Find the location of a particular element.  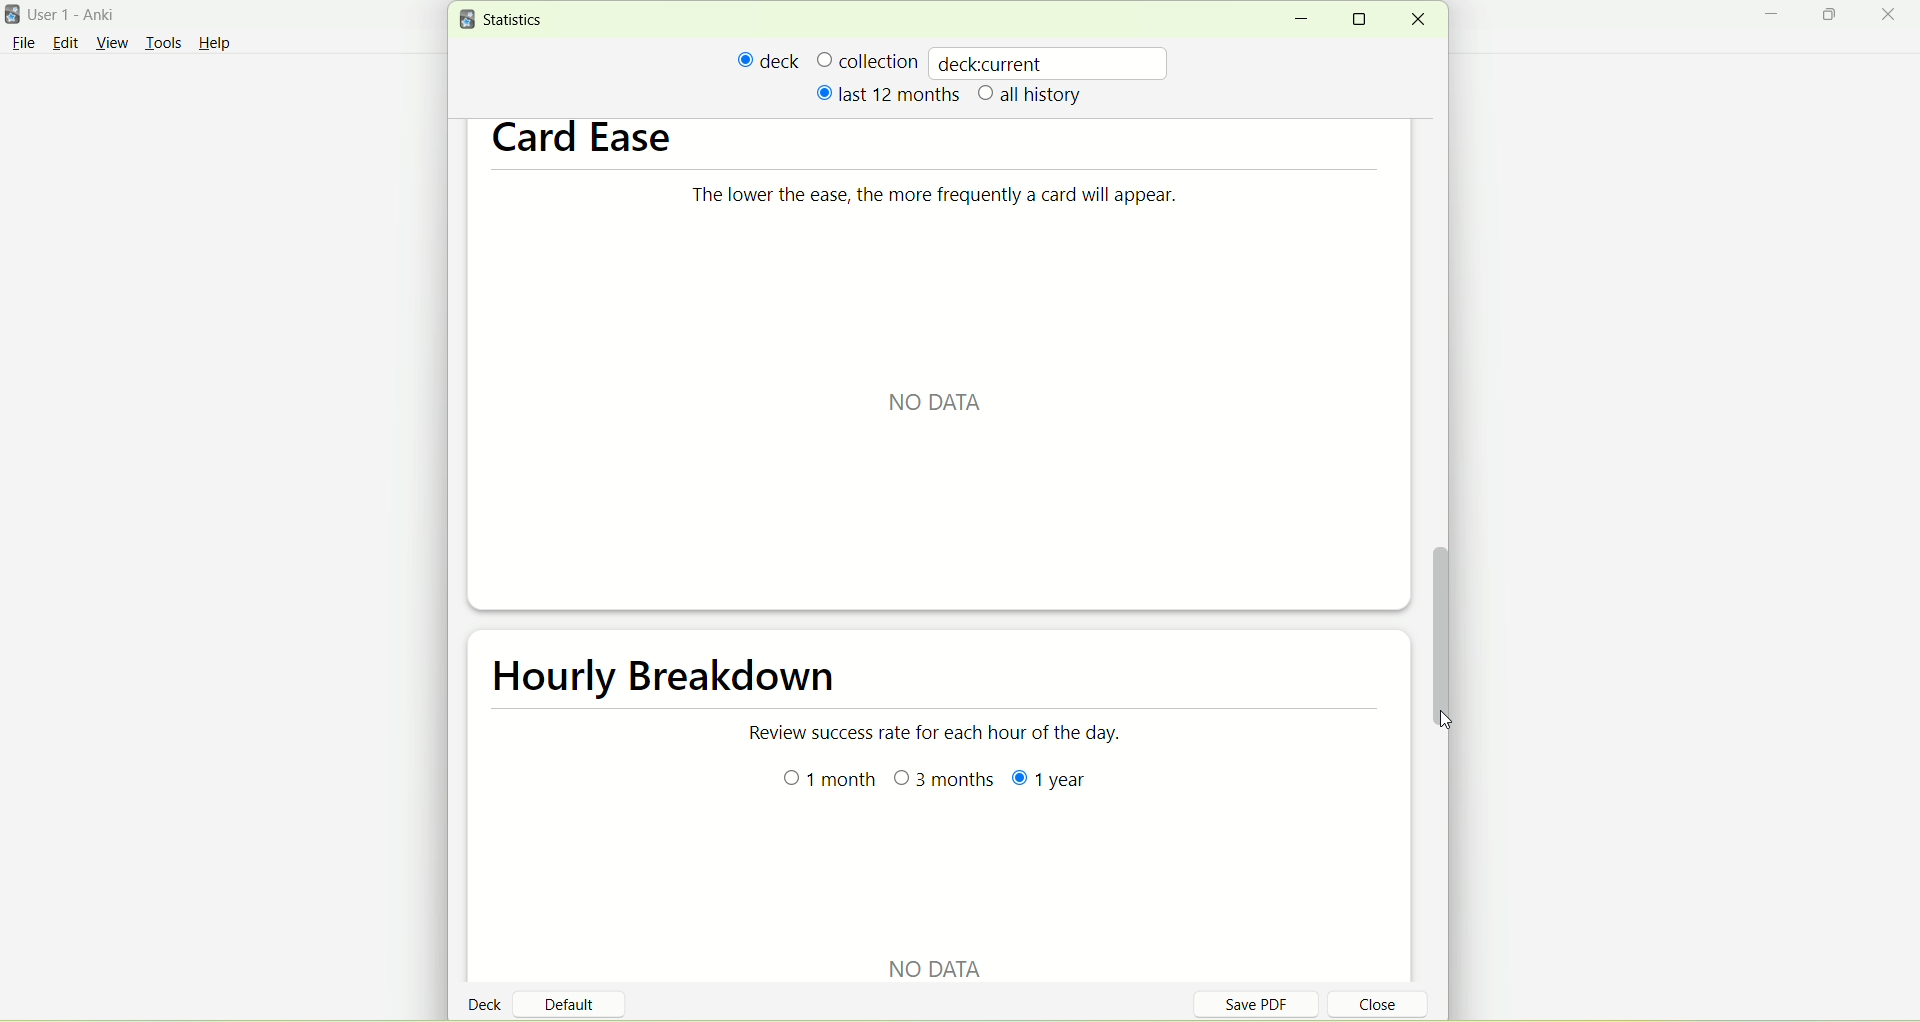

all history is located at coordinates (1031, 96).